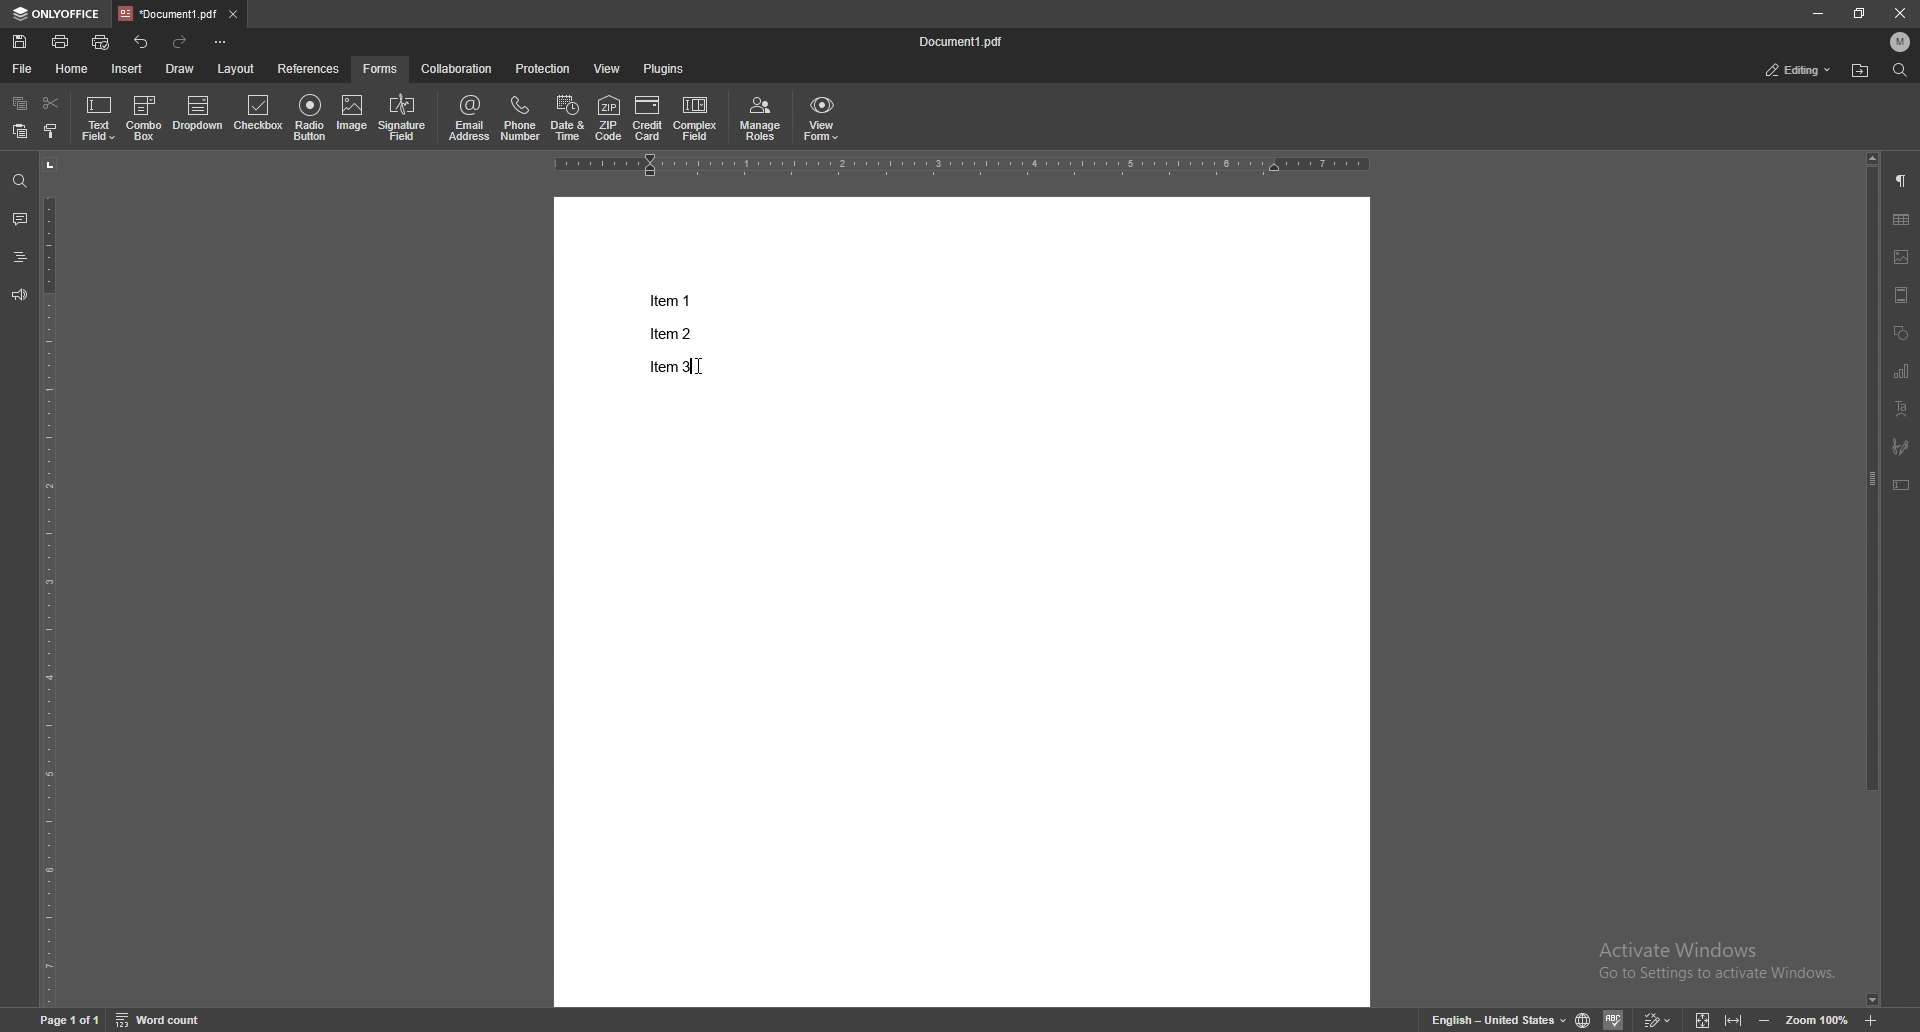  Describe the element at coordinates (61, 41) in the screenshot. I see `print` at that location.